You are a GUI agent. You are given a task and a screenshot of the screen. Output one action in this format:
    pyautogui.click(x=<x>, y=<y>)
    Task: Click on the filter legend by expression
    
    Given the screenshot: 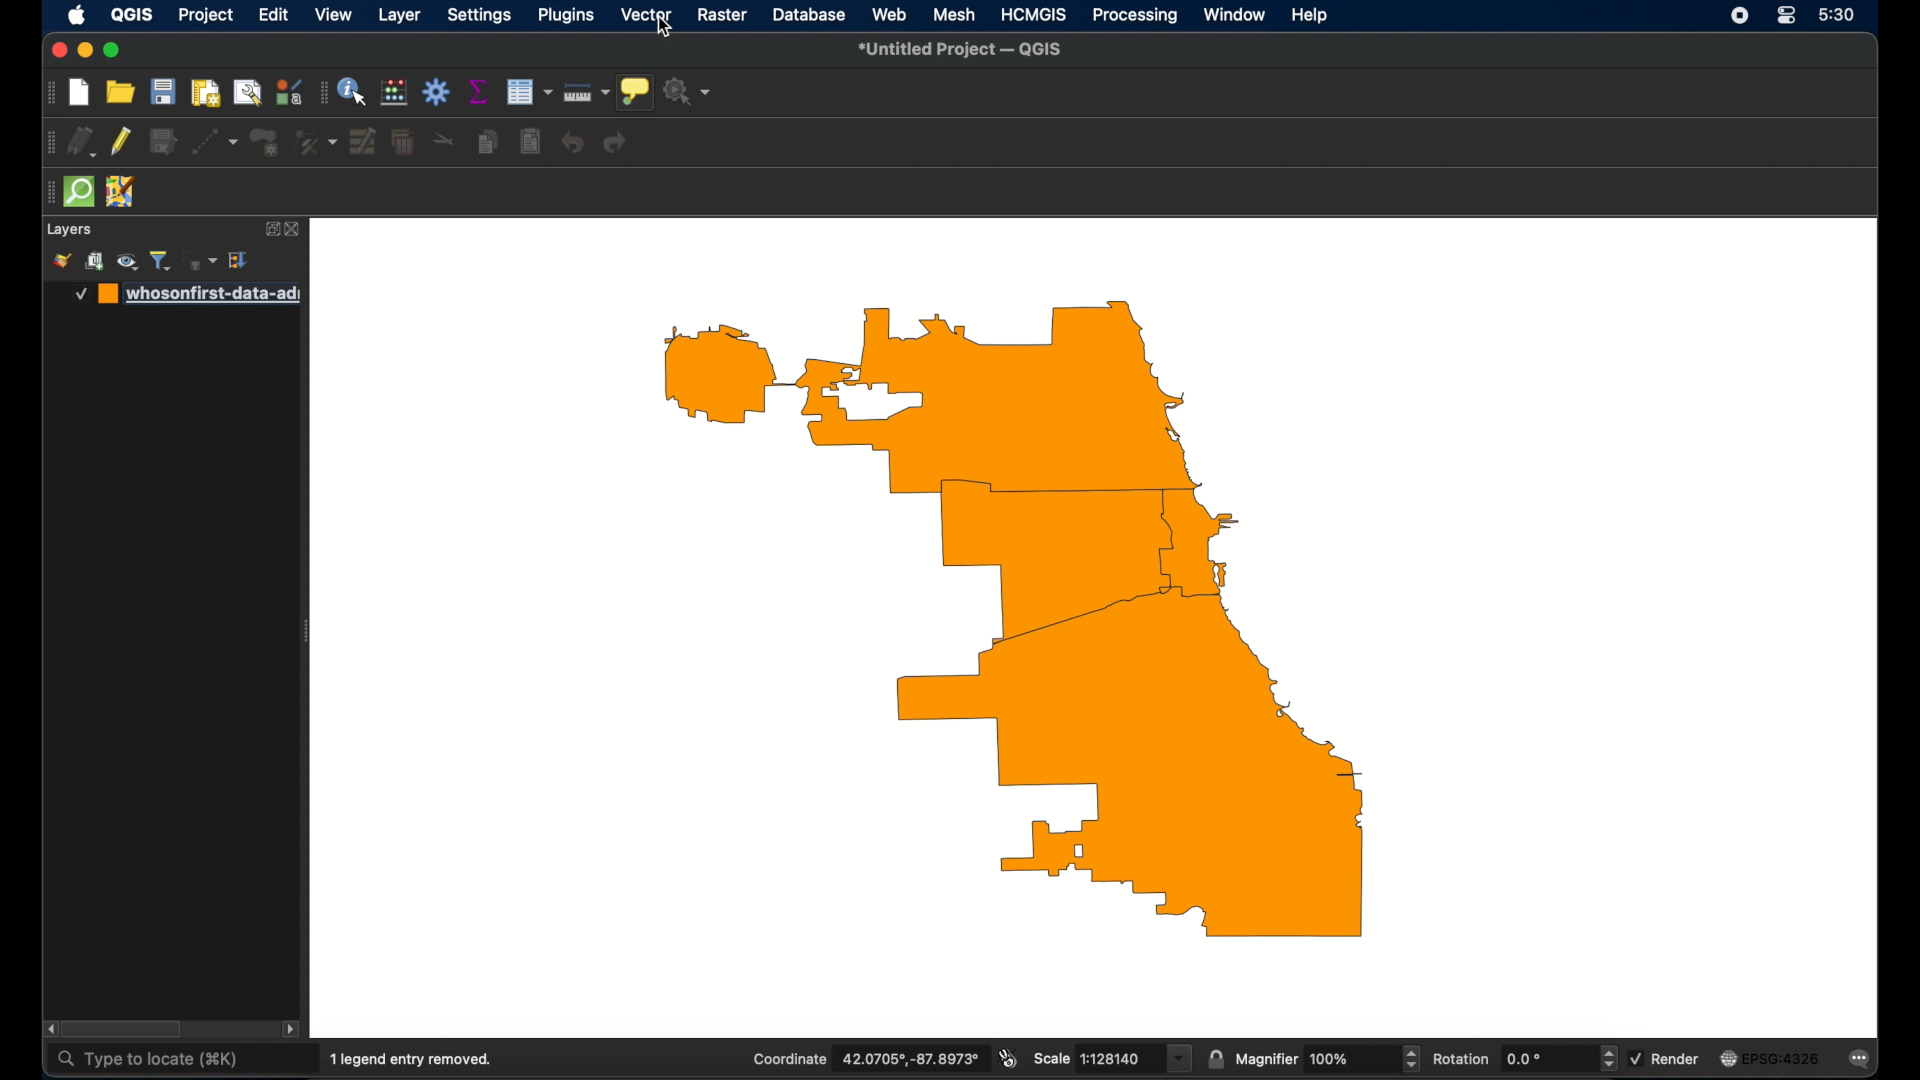 What is the action you would take?
    pyautogui.click(x=201, y=261)
    